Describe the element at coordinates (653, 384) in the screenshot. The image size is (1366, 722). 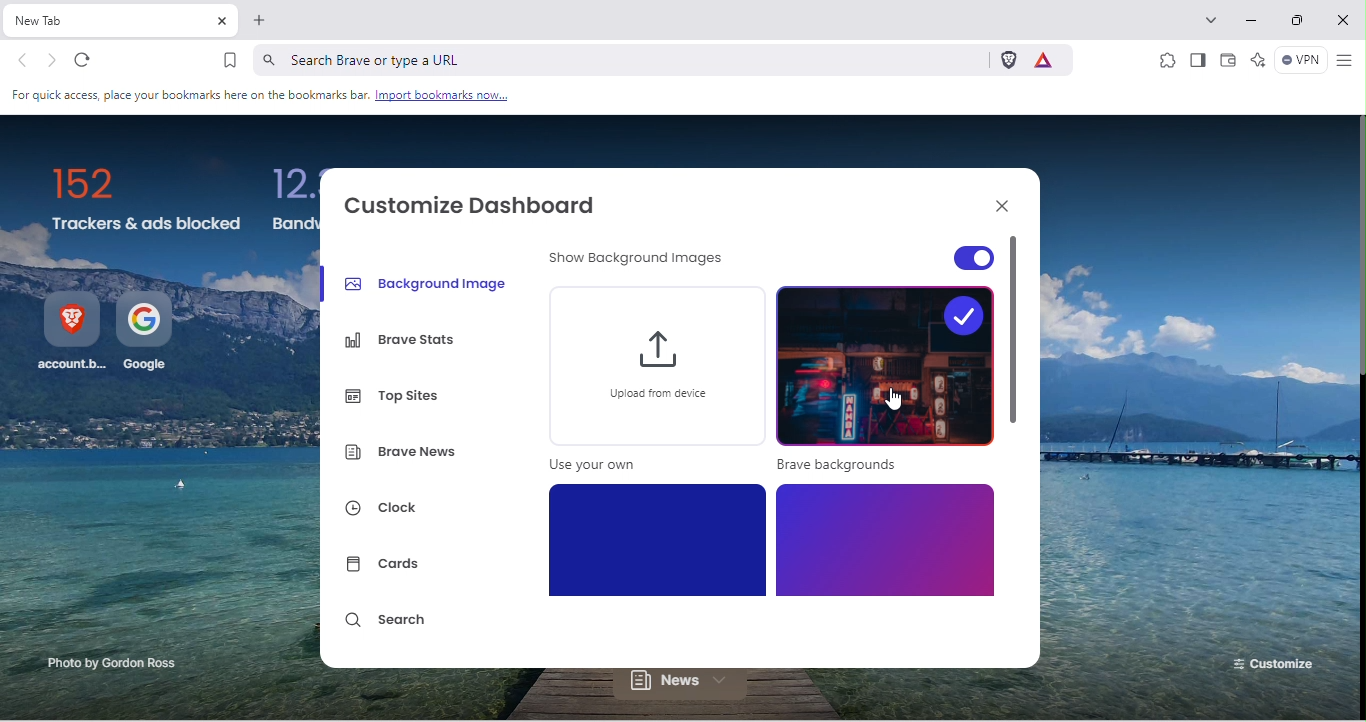
I see `Upload from device` at that location.